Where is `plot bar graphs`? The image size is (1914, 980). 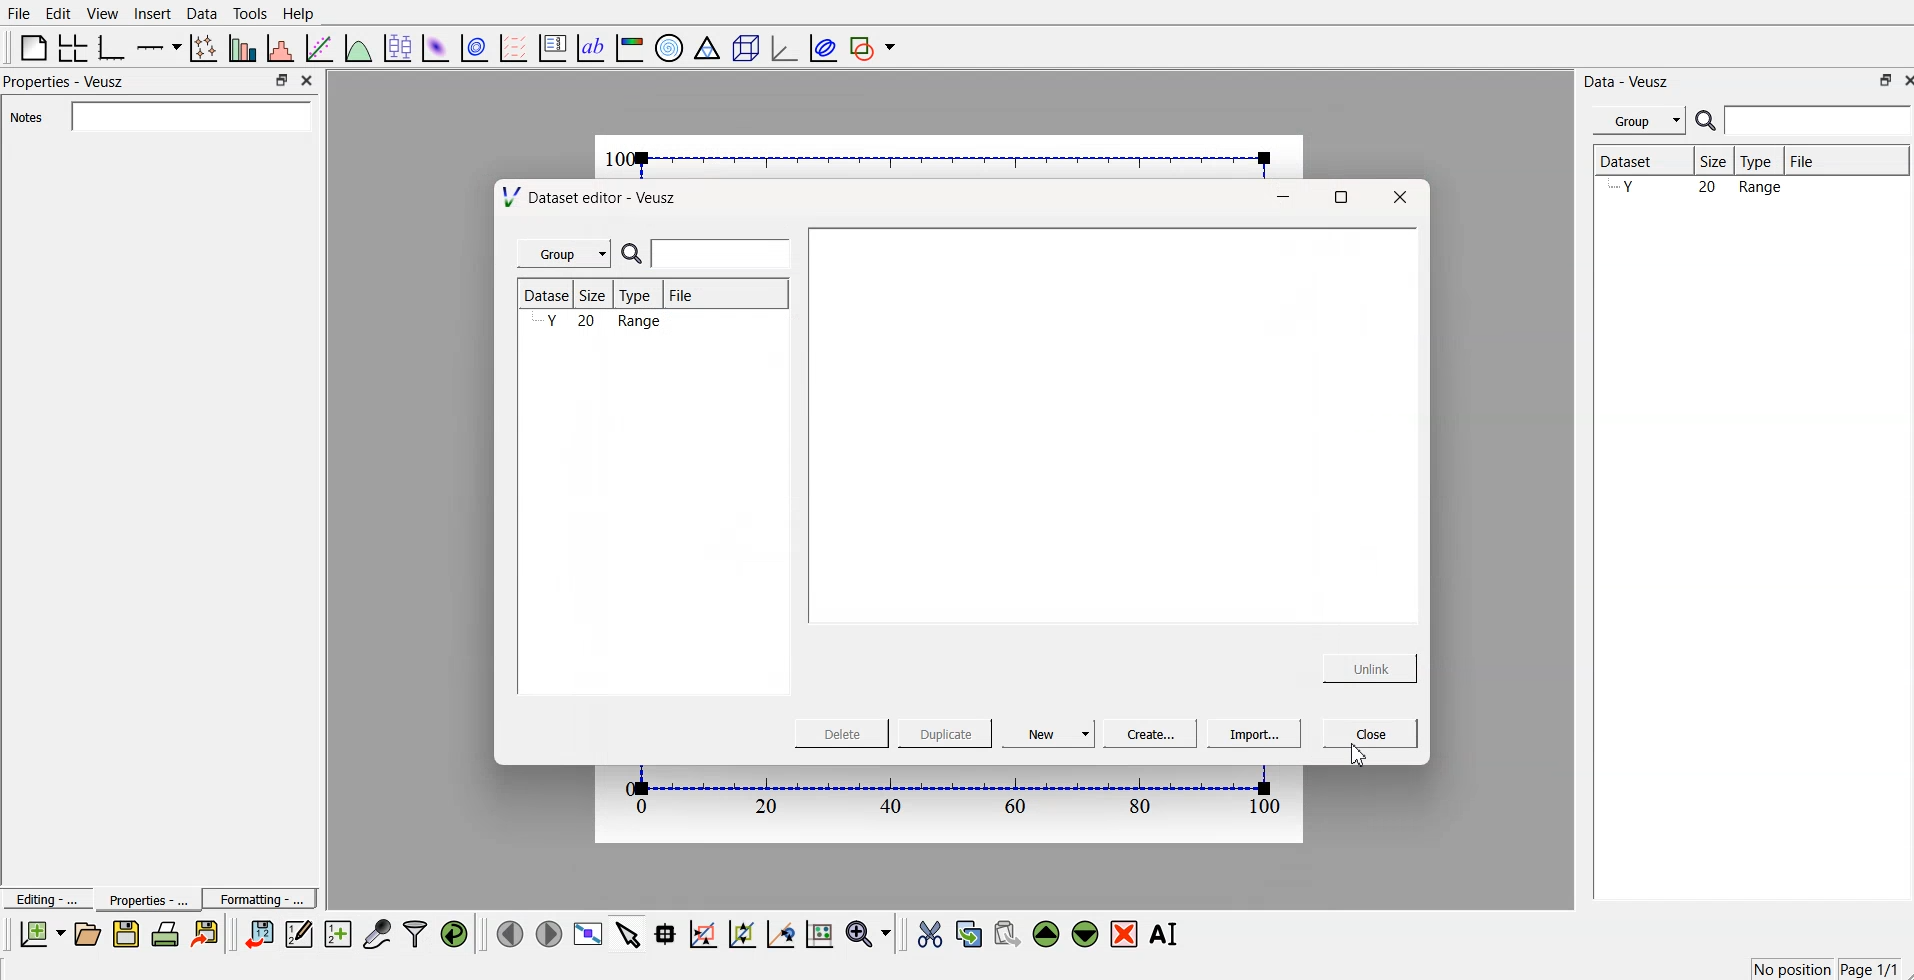
plot bar graphs is located at coordinates (244, 48).